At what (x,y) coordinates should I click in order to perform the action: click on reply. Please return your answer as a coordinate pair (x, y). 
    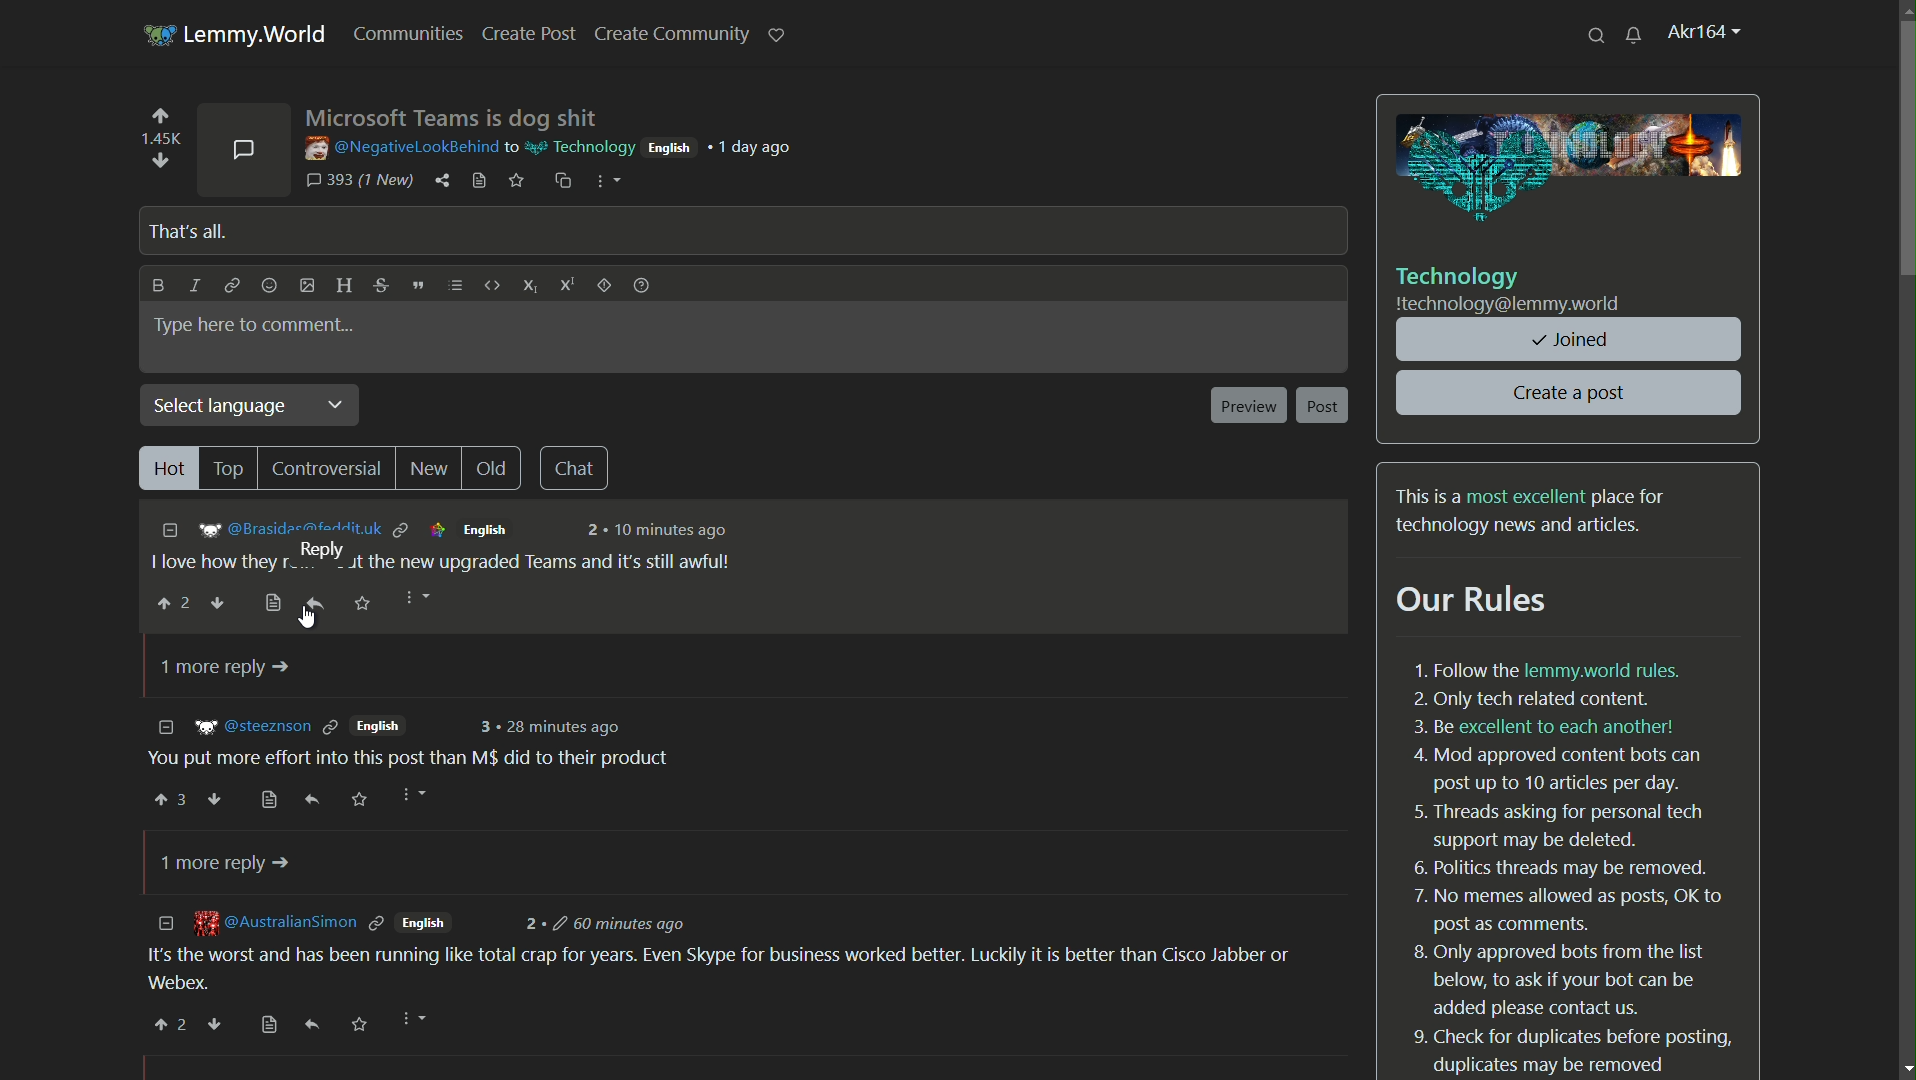
    Looking at the image, I should click on (311, 801).